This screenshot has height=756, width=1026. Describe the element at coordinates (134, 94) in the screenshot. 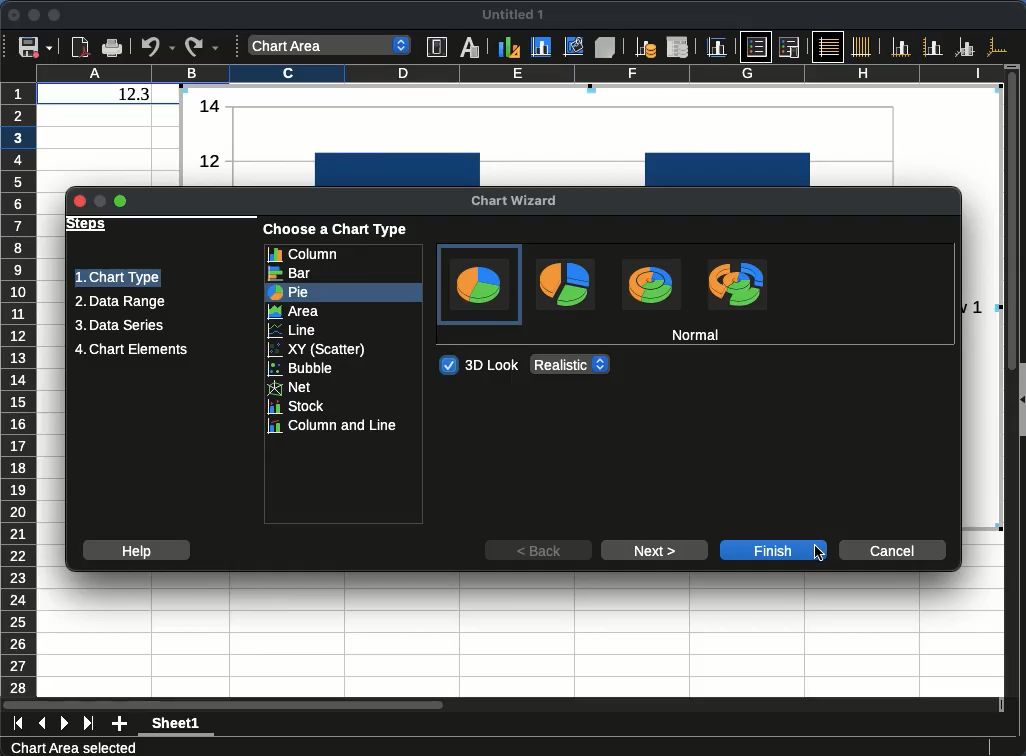

I see `12.3` at that location.